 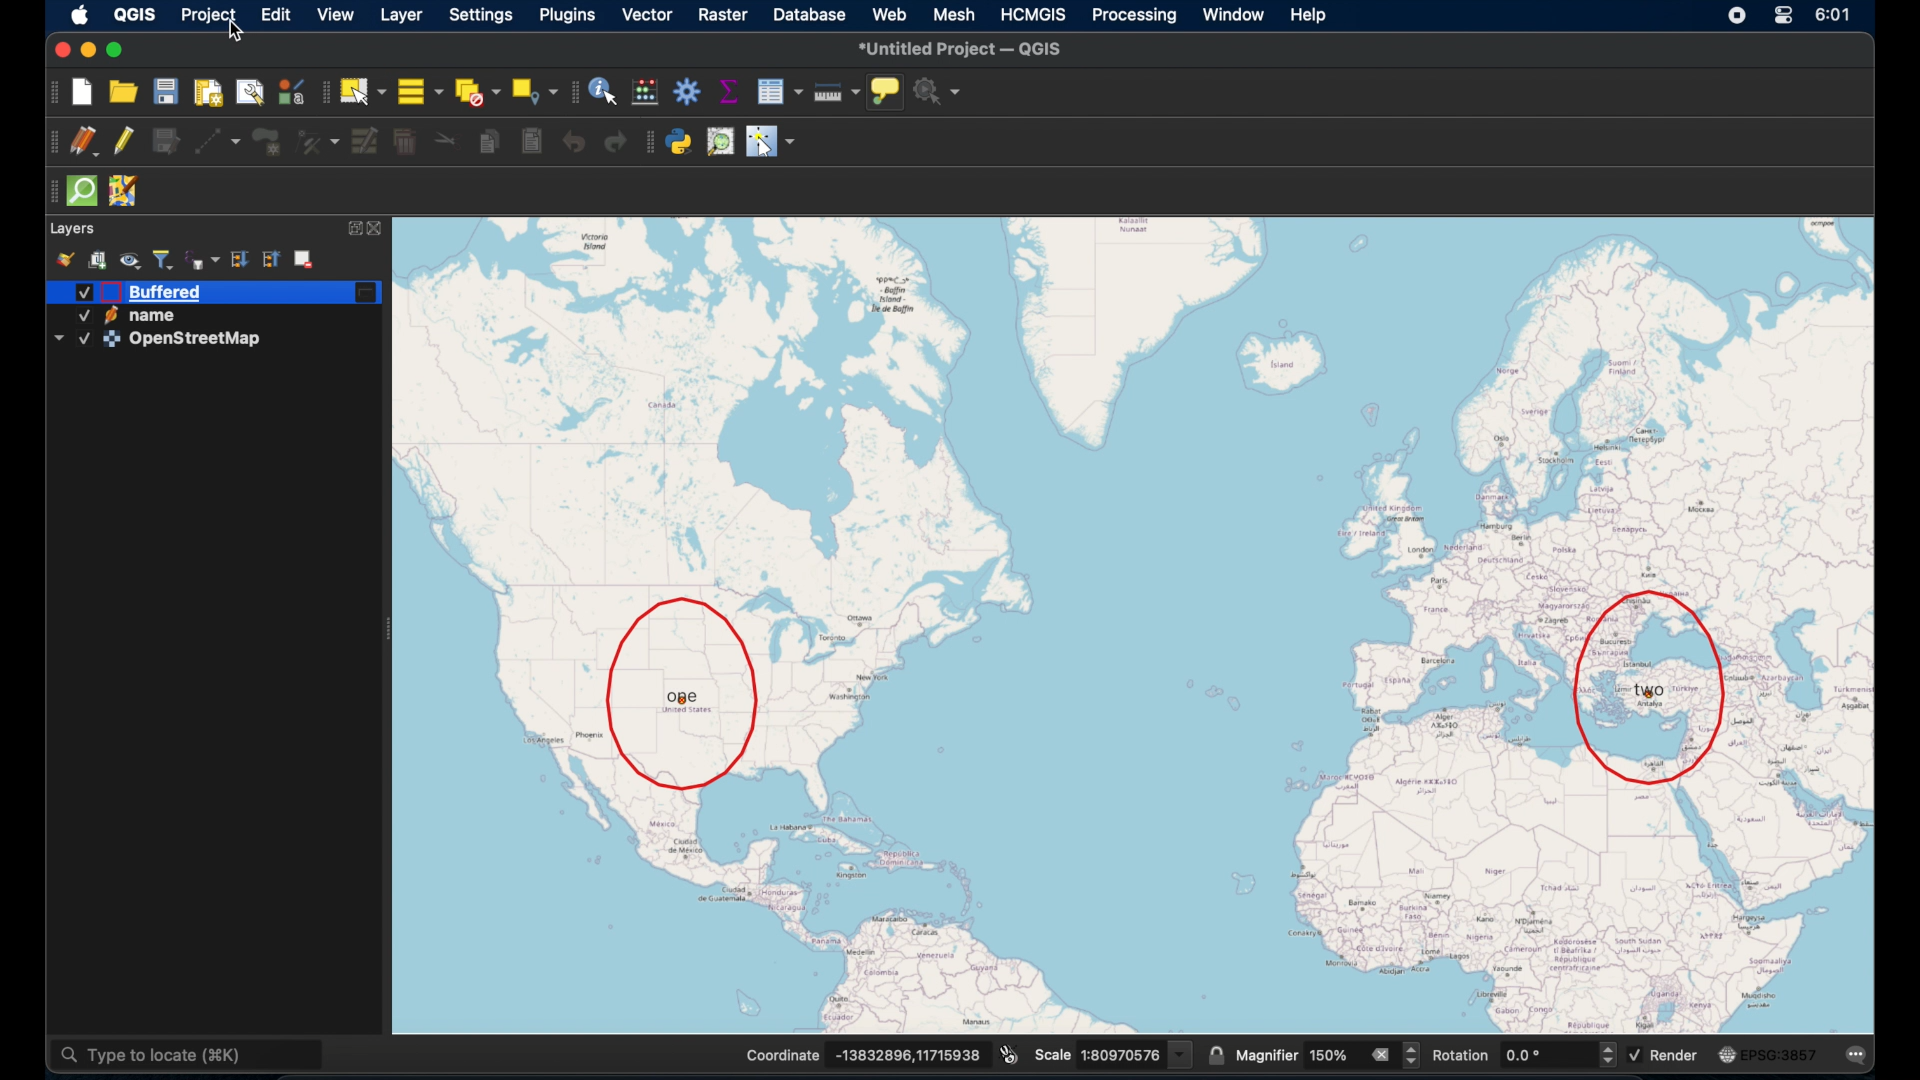 I want to click on Checked checkbox, so click(x=1636, y=1055).